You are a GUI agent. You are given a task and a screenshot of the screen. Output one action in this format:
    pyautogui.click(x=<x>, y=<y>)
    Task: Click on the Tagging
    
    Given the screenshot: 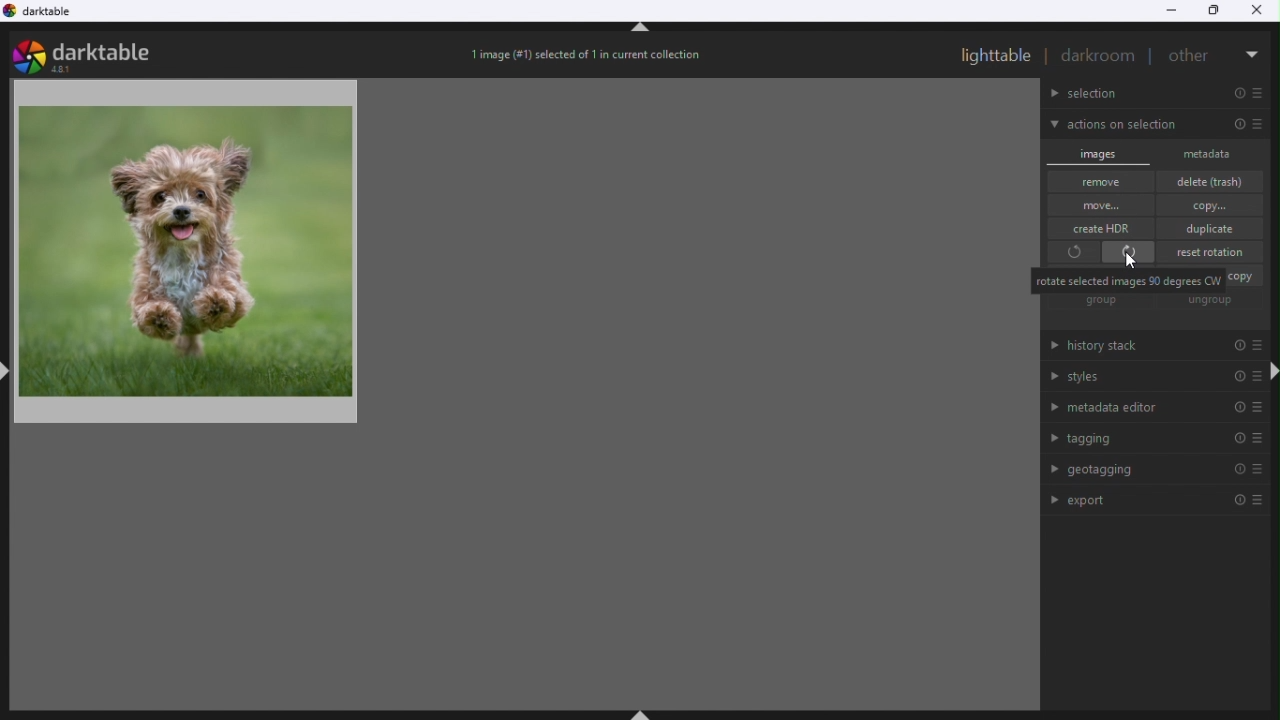 What is the action you would take?
    pyautogui.click(x=1153, y=439)
    